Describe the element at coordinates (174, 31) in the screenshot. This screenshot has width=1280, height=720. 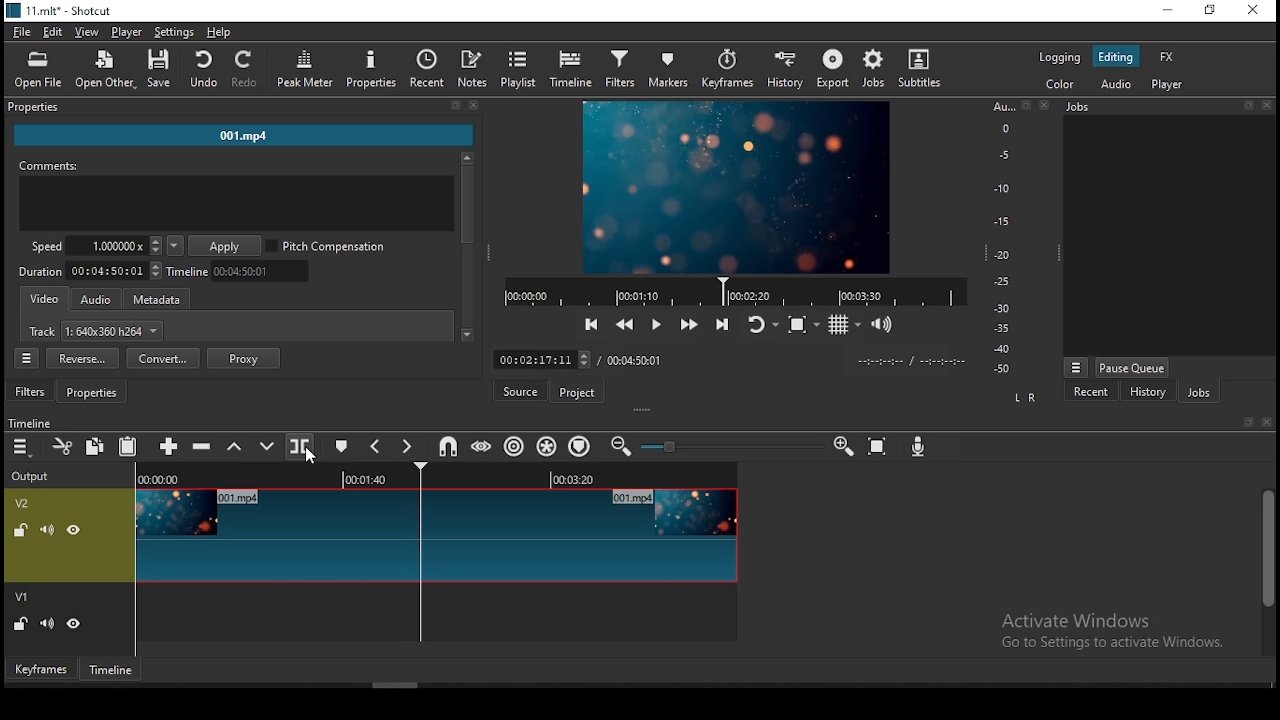
I see `settings` at that location.